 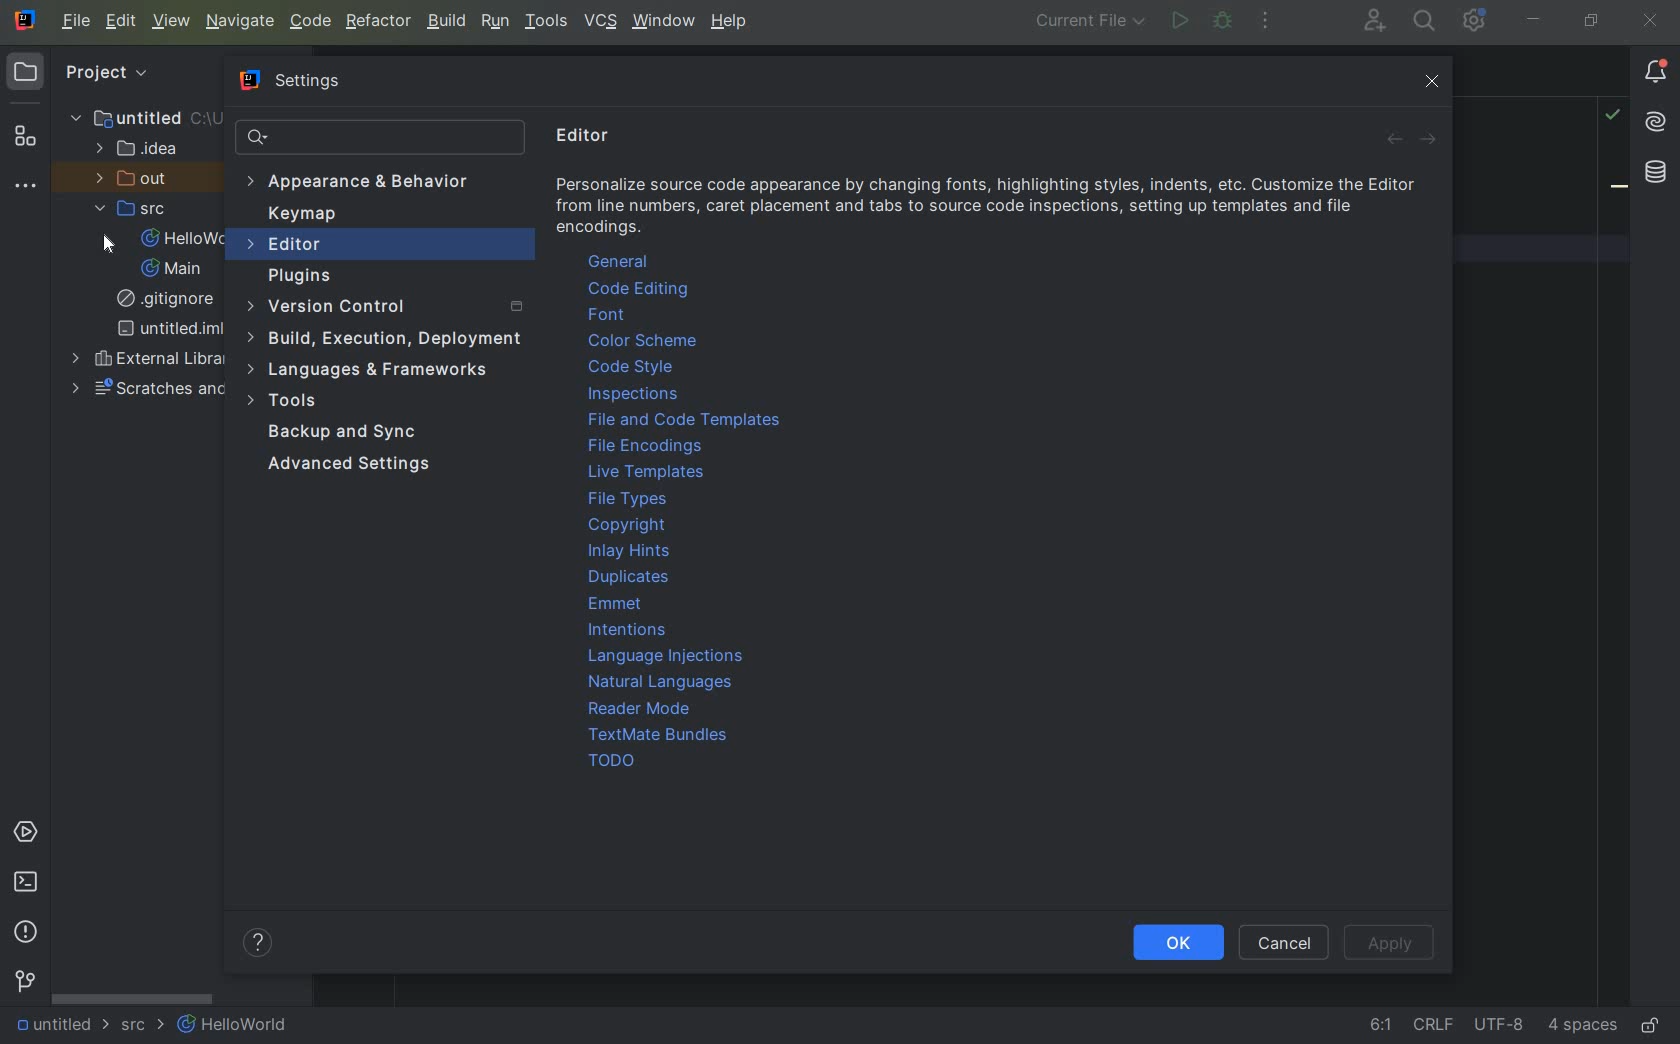 I want to click on VERSION CONTROL, so click(x=22, y=982).